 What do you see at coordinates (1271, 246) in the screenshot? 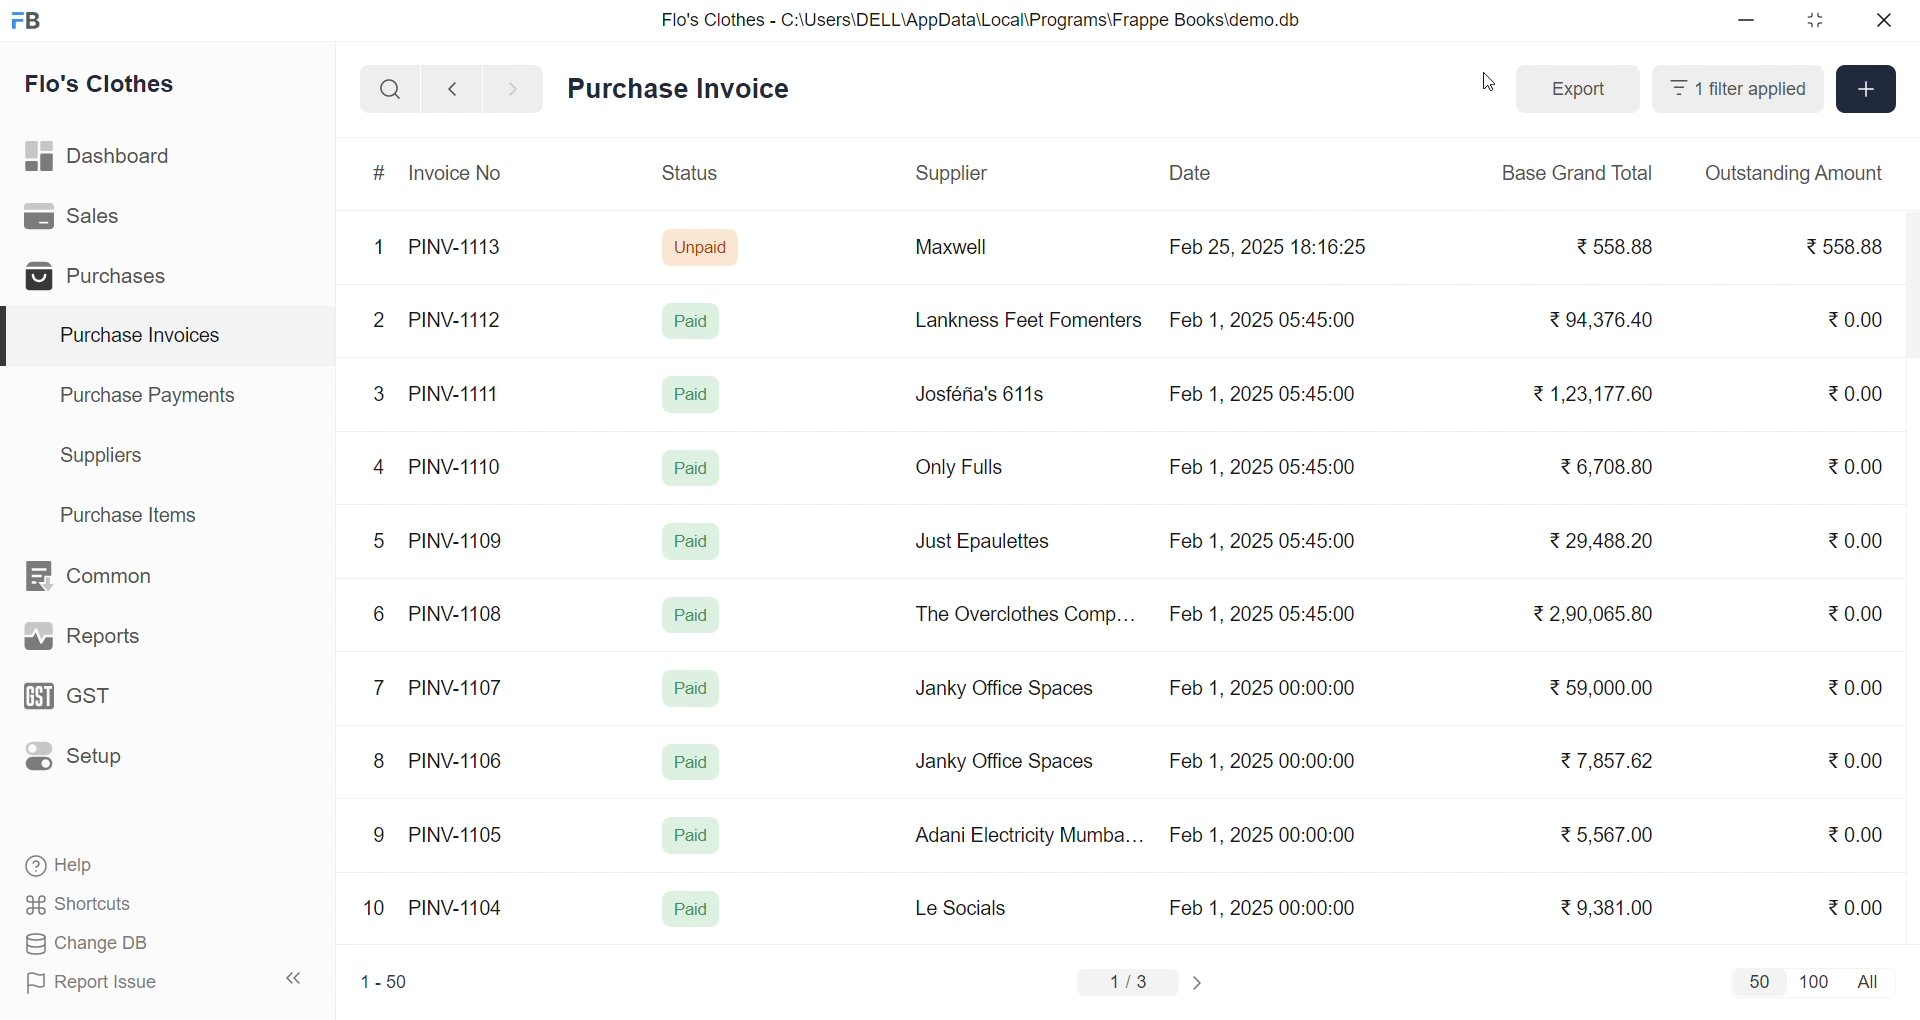
I see `Feb 25, 2025 18:16:25` at bounding box center [1271, 246].